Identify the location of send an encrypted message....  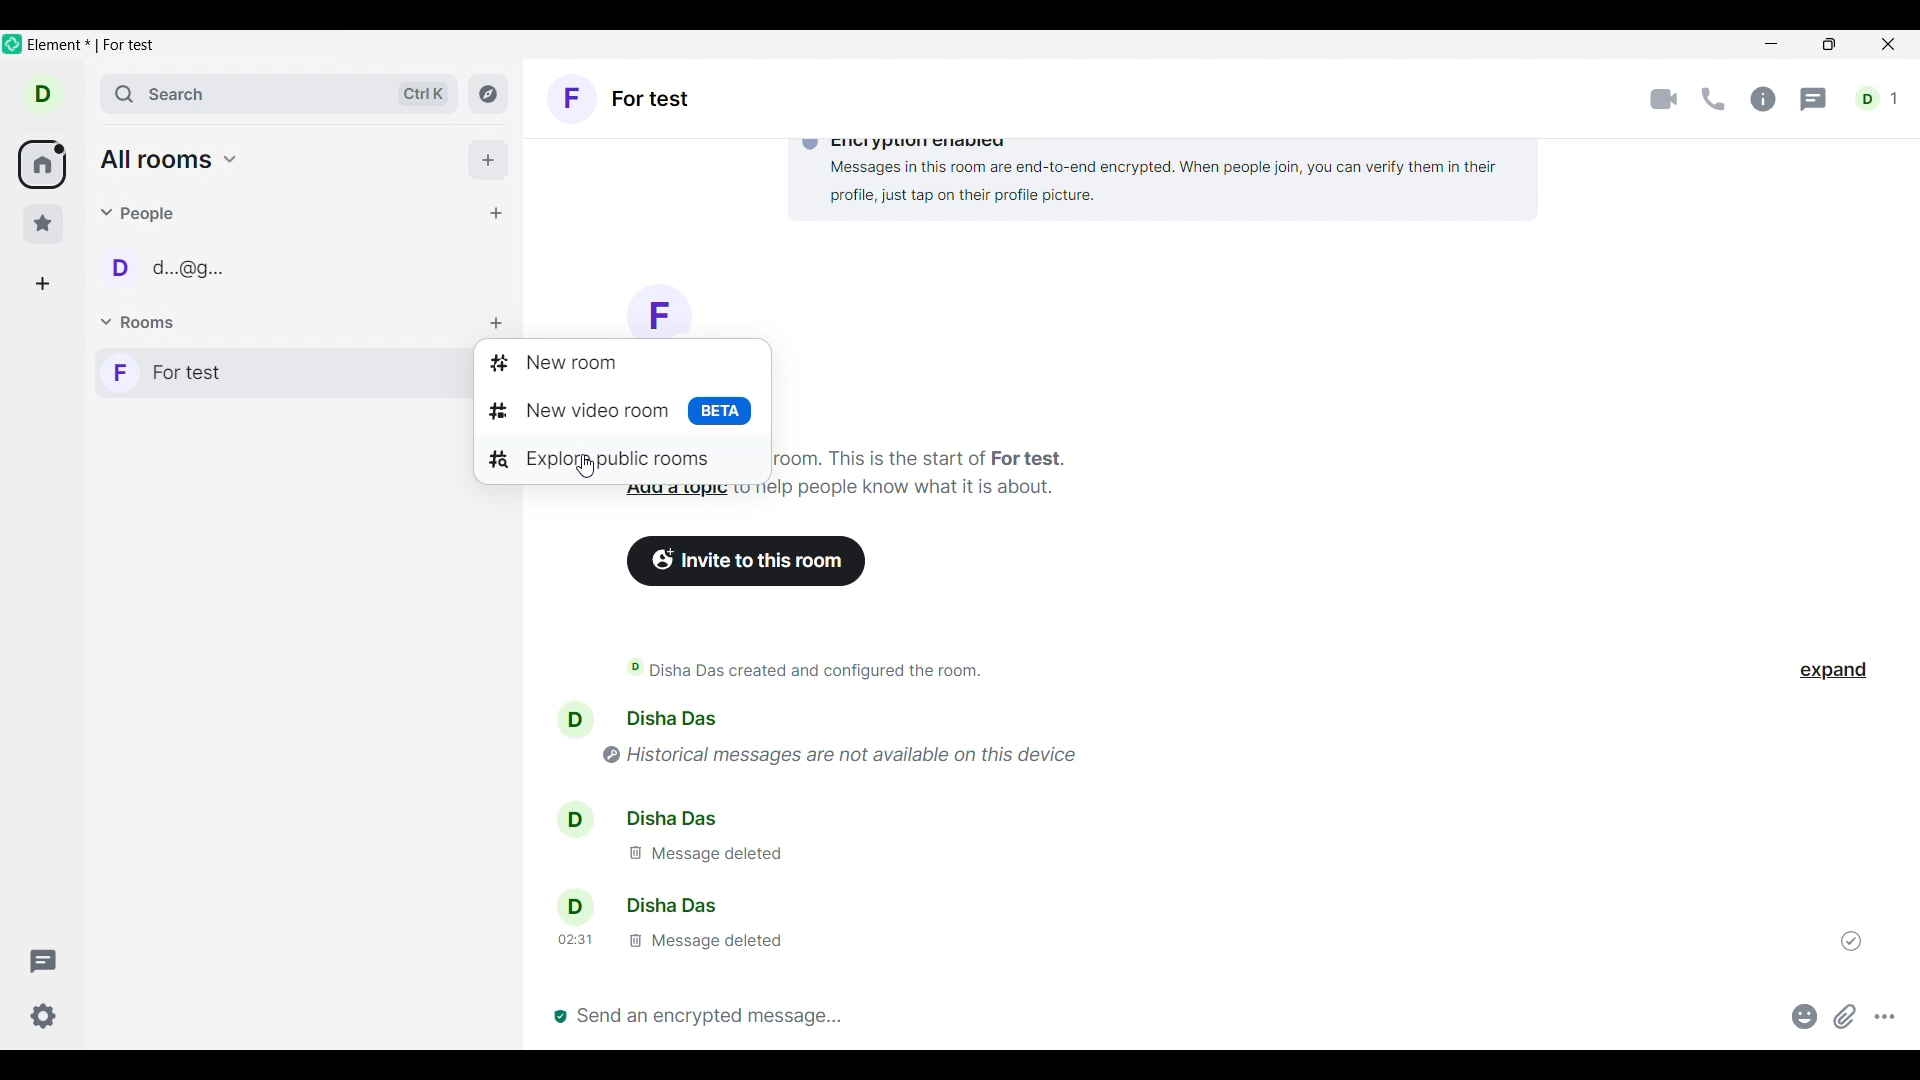
(1160, 1016).